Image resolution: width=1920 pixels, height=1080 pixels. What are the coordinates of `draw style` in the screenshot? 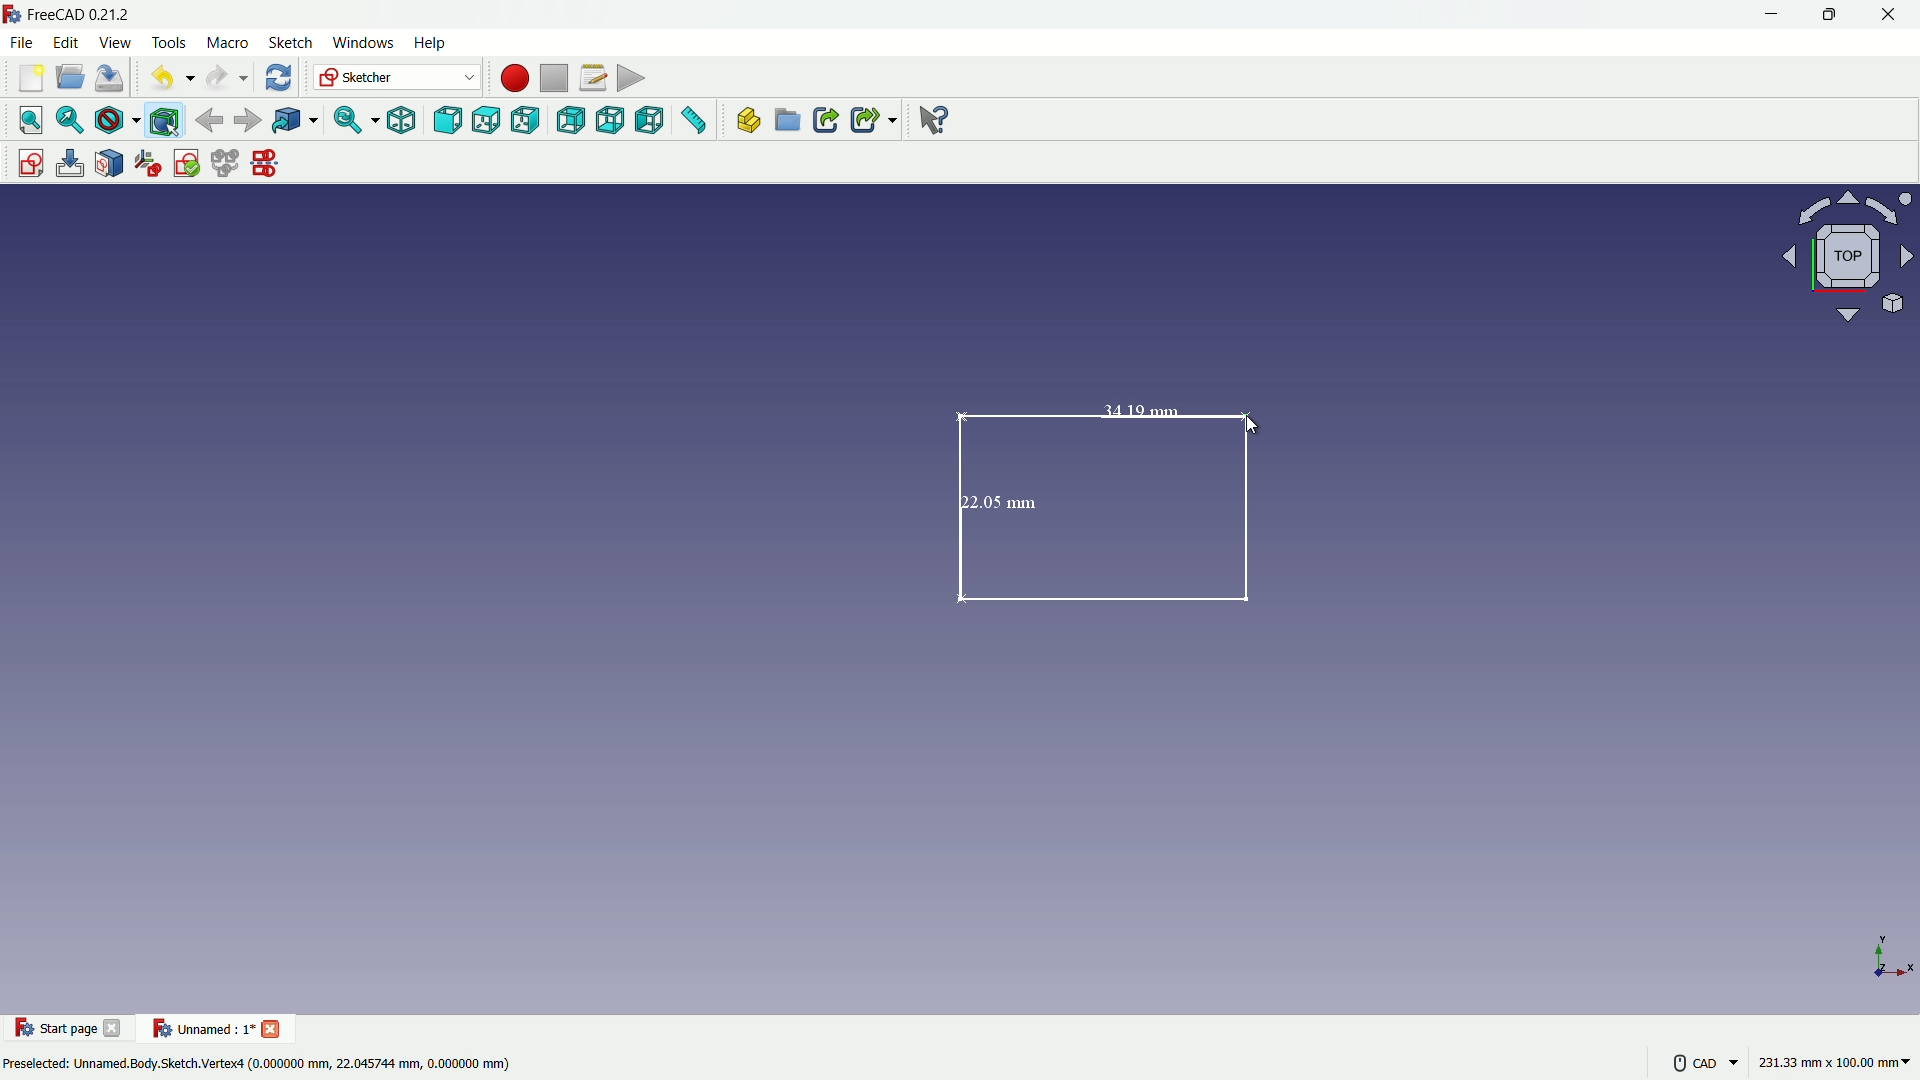 It's located at (117, 120).